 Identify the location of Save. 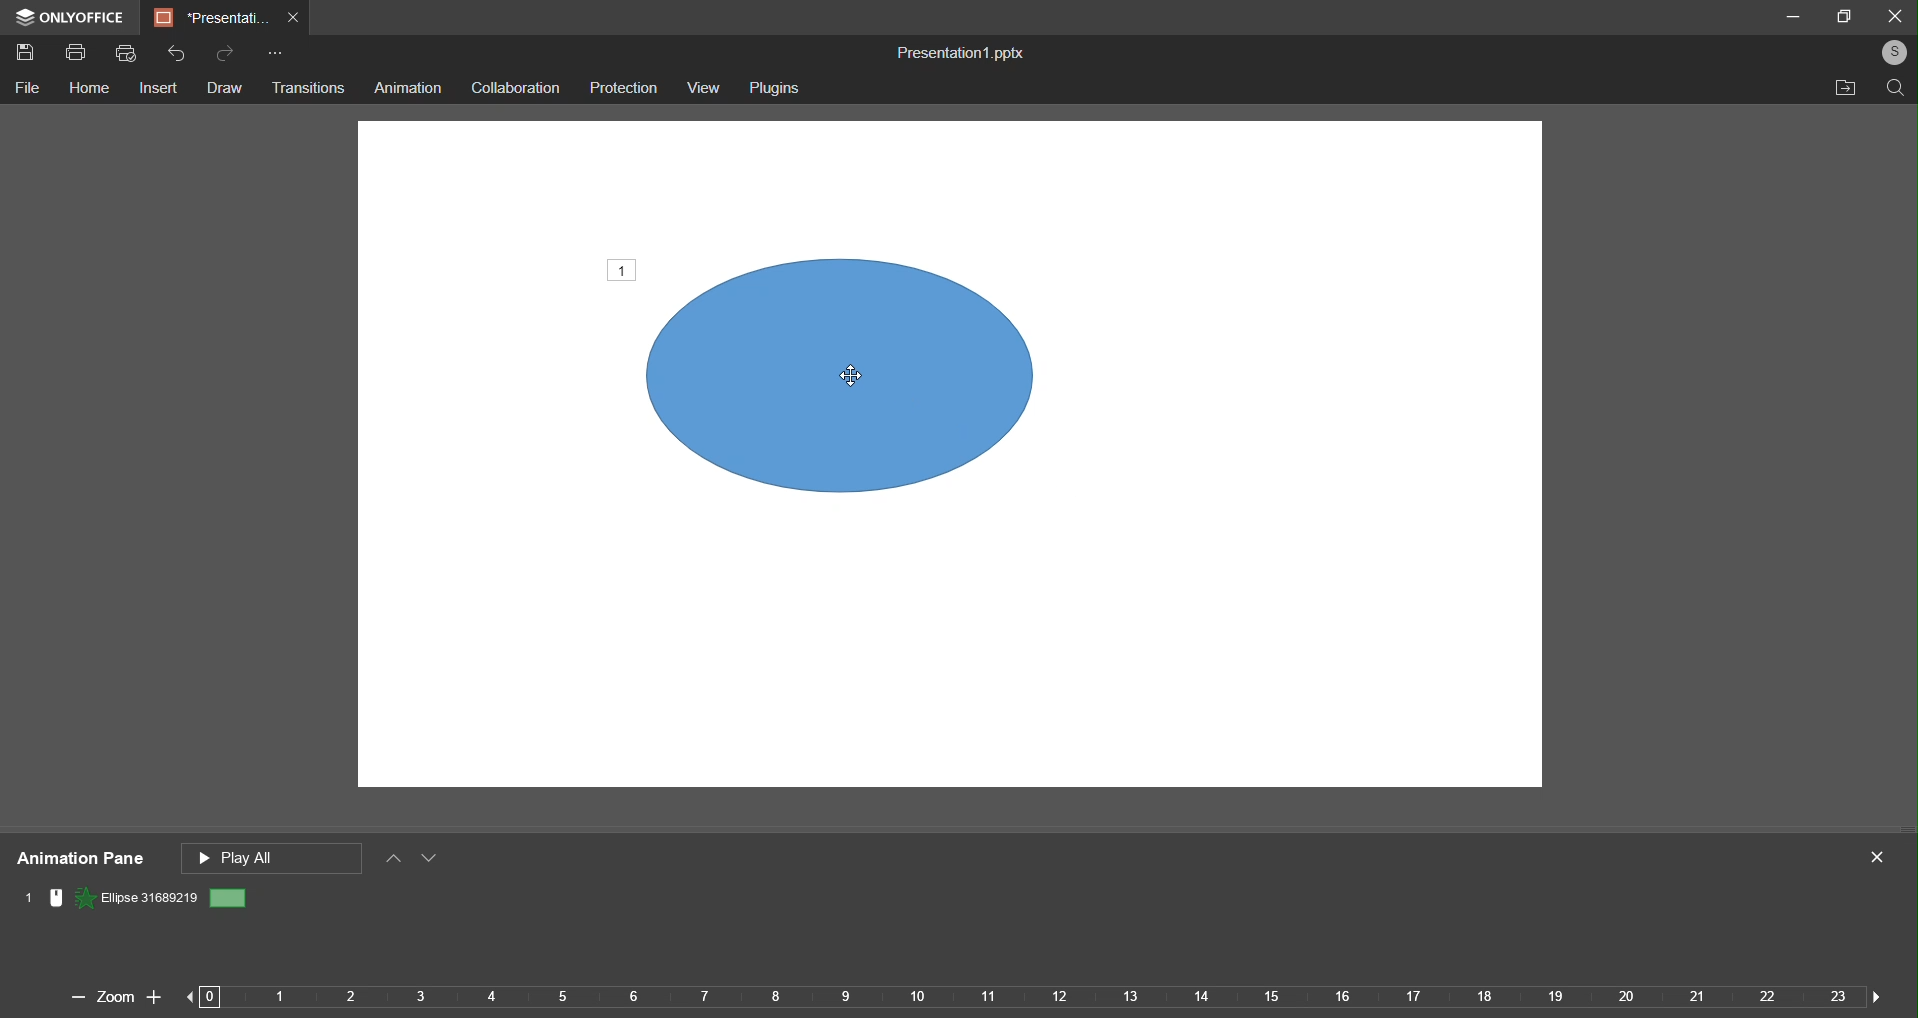
(28, 54).